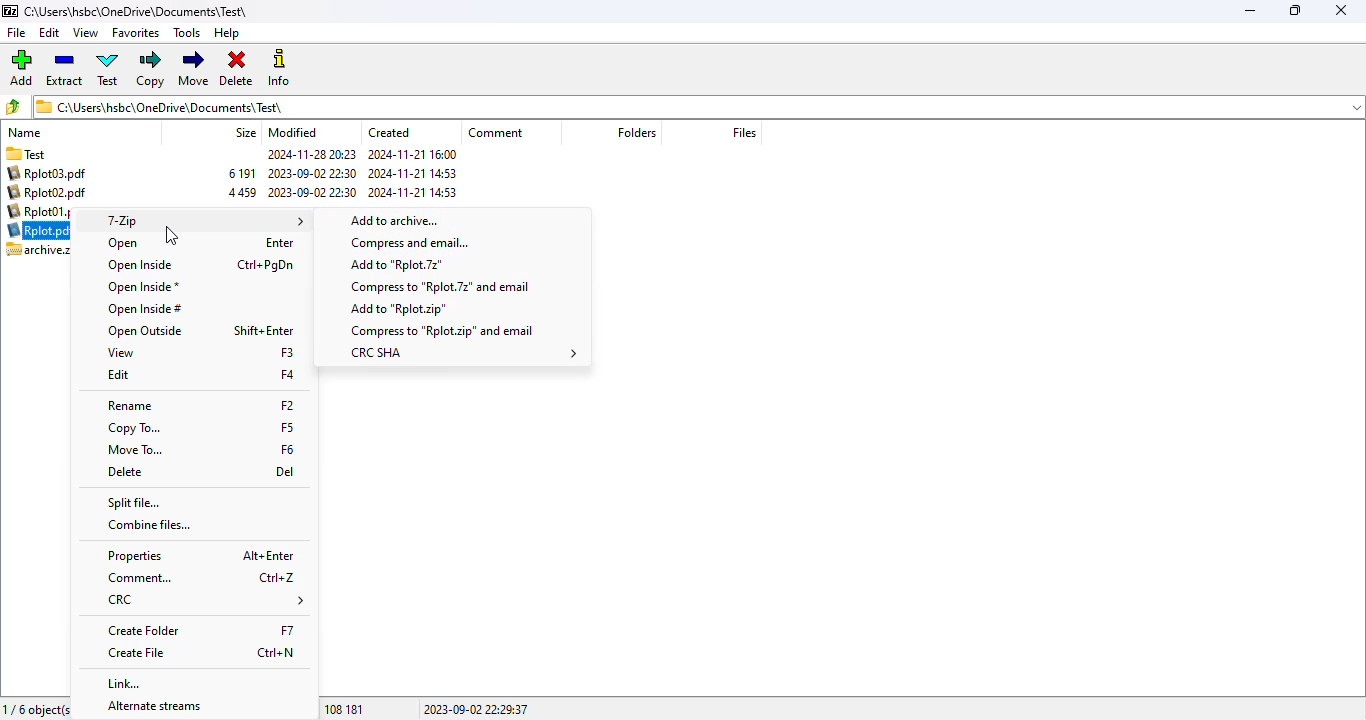 This screenshot has width=1366, height=720. Describe the element at coordinates (21, 67) in the screenshot. I see `add` at that location.